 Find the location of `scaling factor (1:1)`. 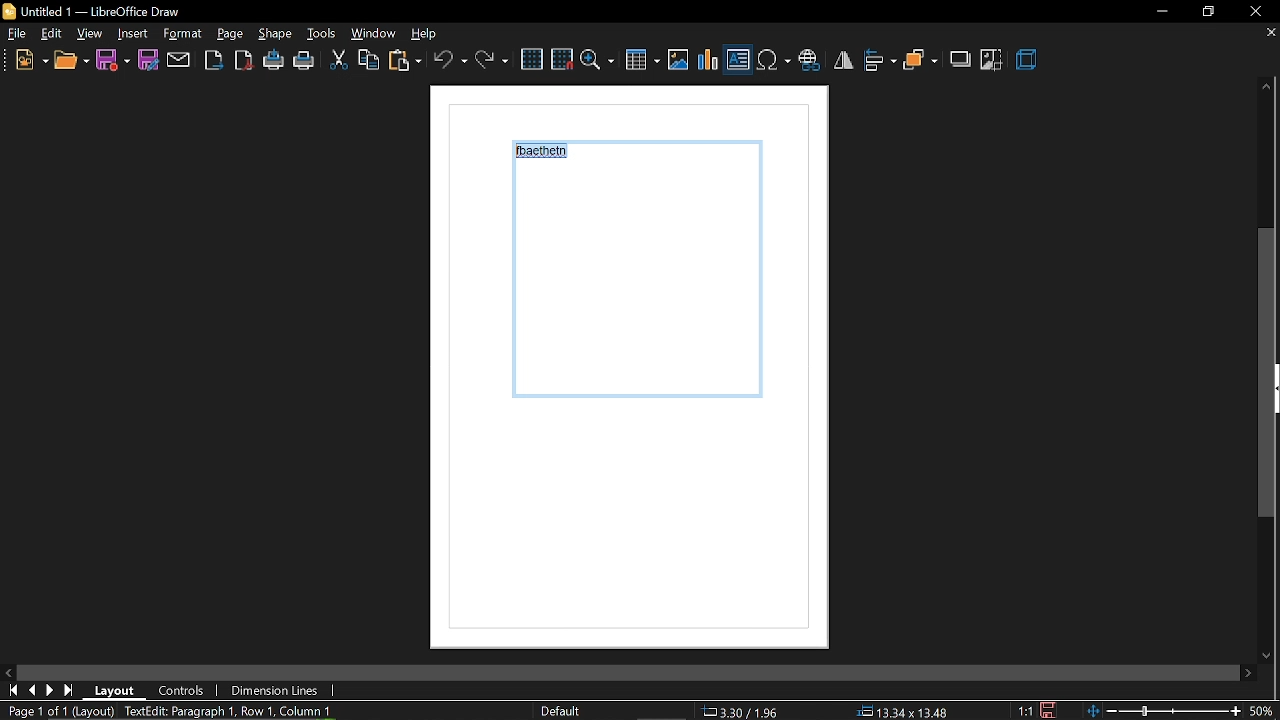

scaling factor (1:1) is located at coordinates (1025, 709).